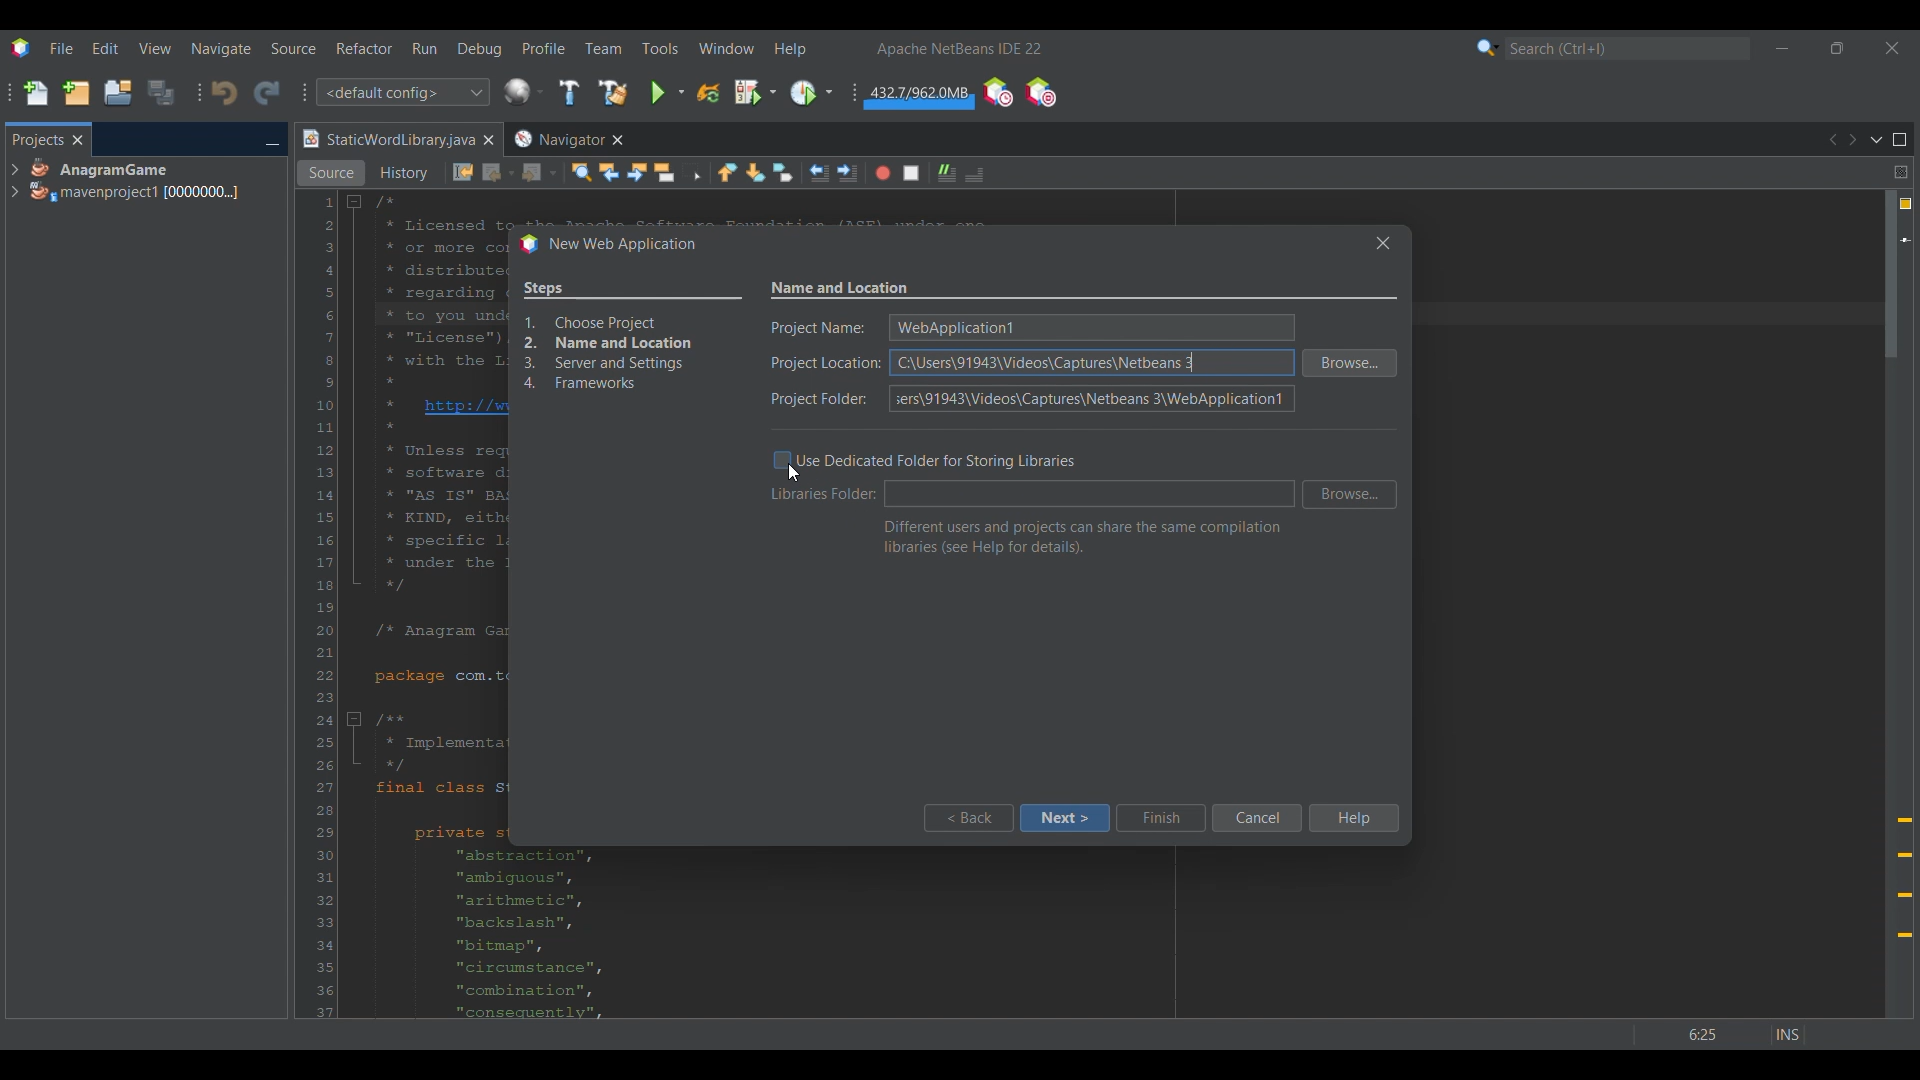 This screenshot has height=1080, width=1920. Describe the element at coordinates (155, 48) in the screenshot. I see `View menu` at that location.